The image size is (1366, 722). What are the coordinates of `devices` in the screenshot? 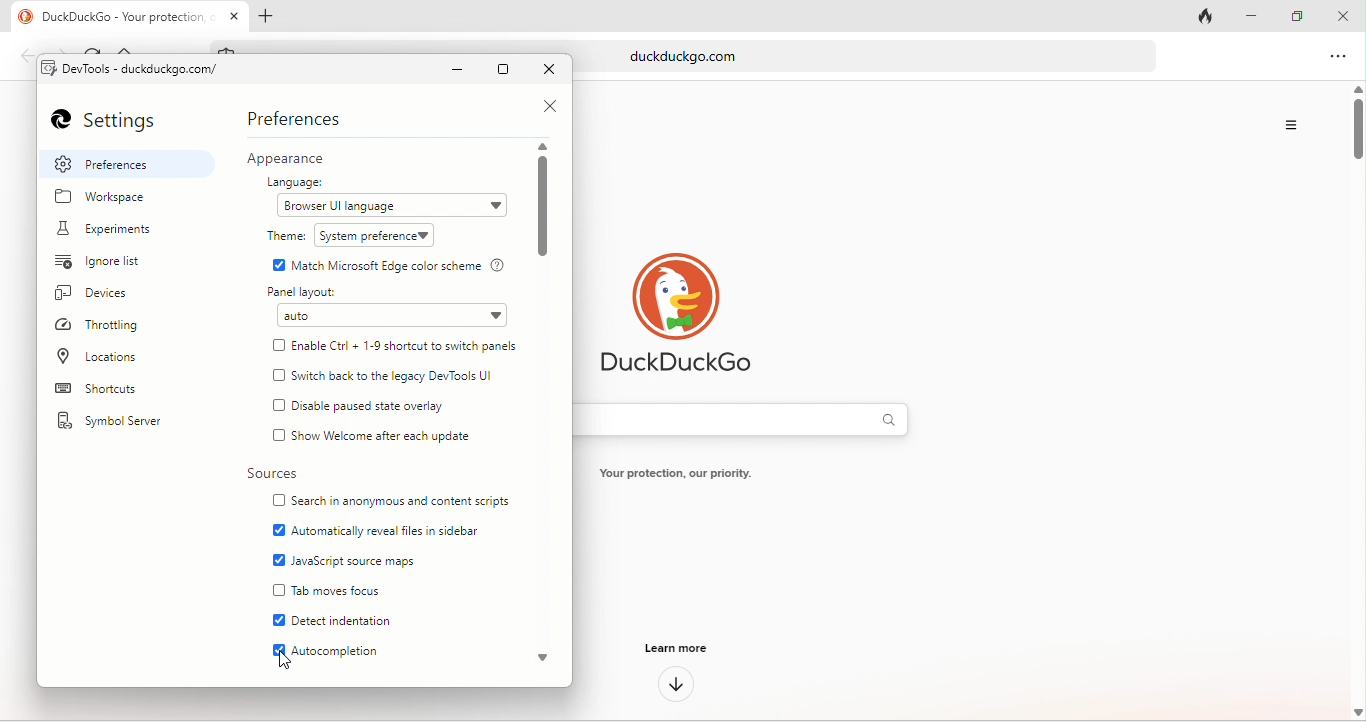 It's located at (107, 296).